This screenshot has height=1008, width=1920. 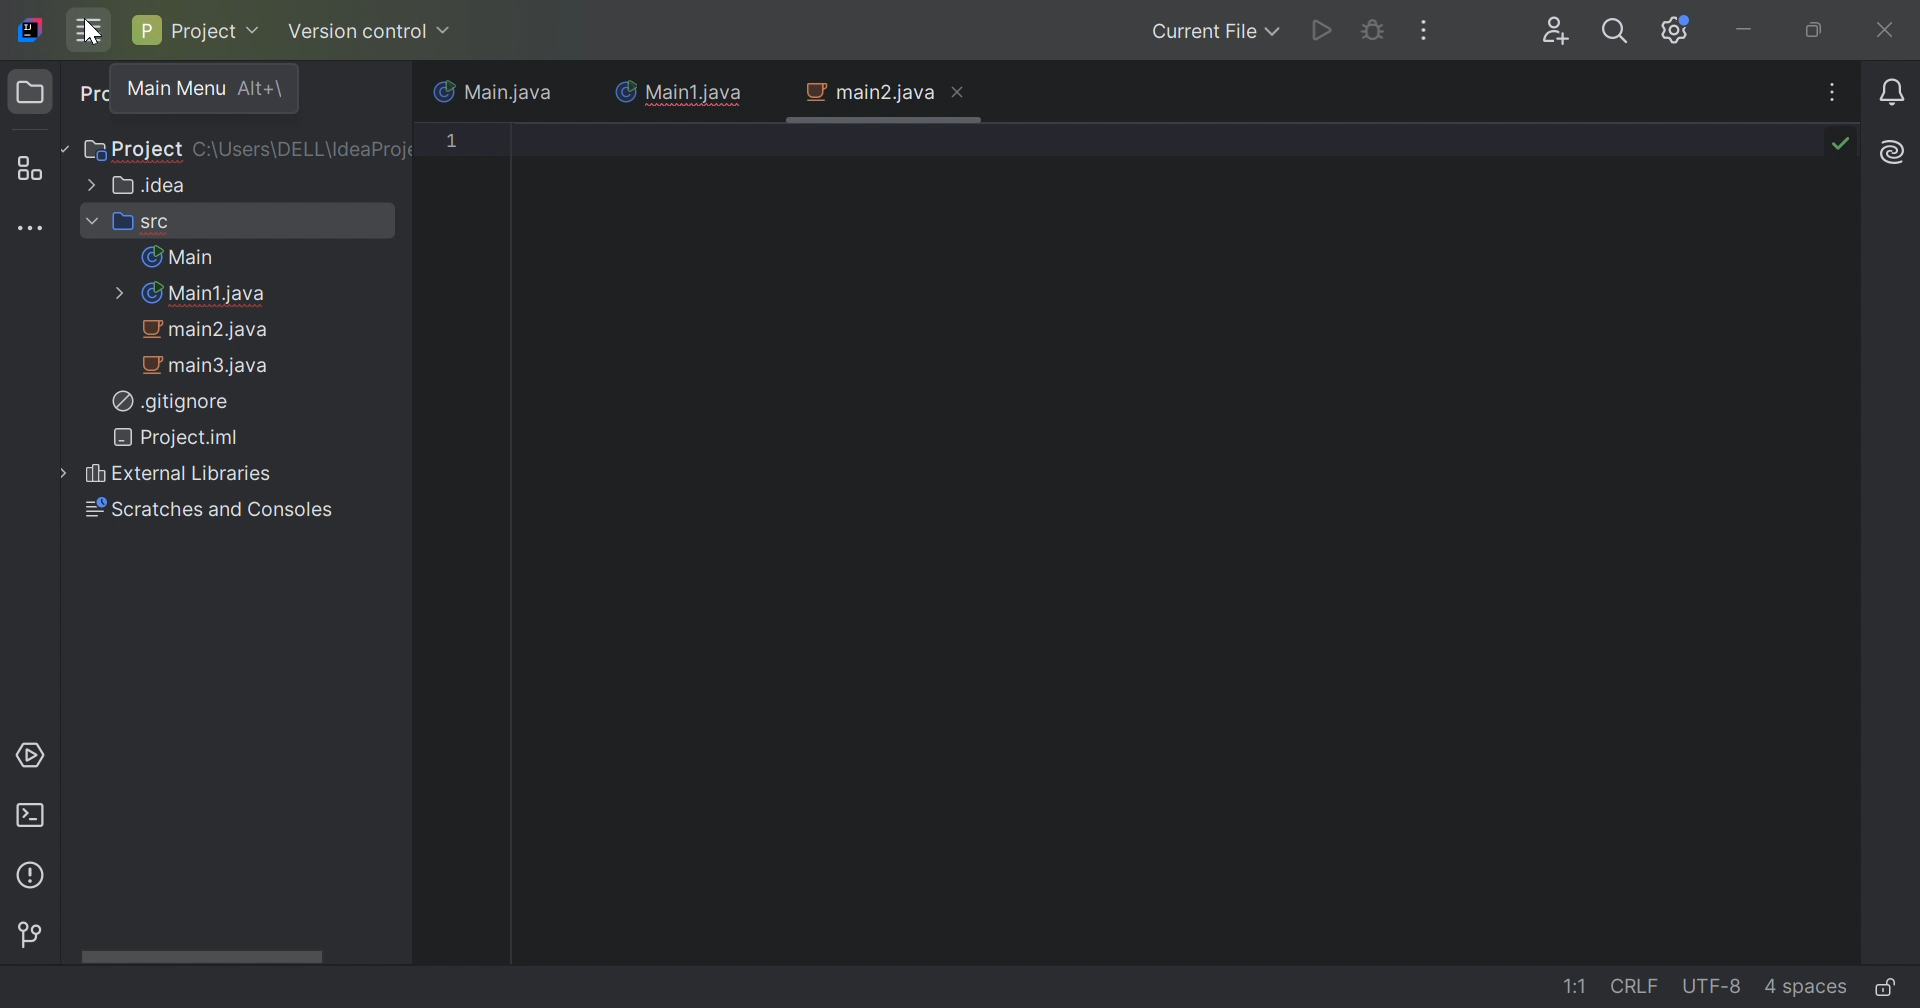 I want to click on Main Menu, so click(x=174, y=89).